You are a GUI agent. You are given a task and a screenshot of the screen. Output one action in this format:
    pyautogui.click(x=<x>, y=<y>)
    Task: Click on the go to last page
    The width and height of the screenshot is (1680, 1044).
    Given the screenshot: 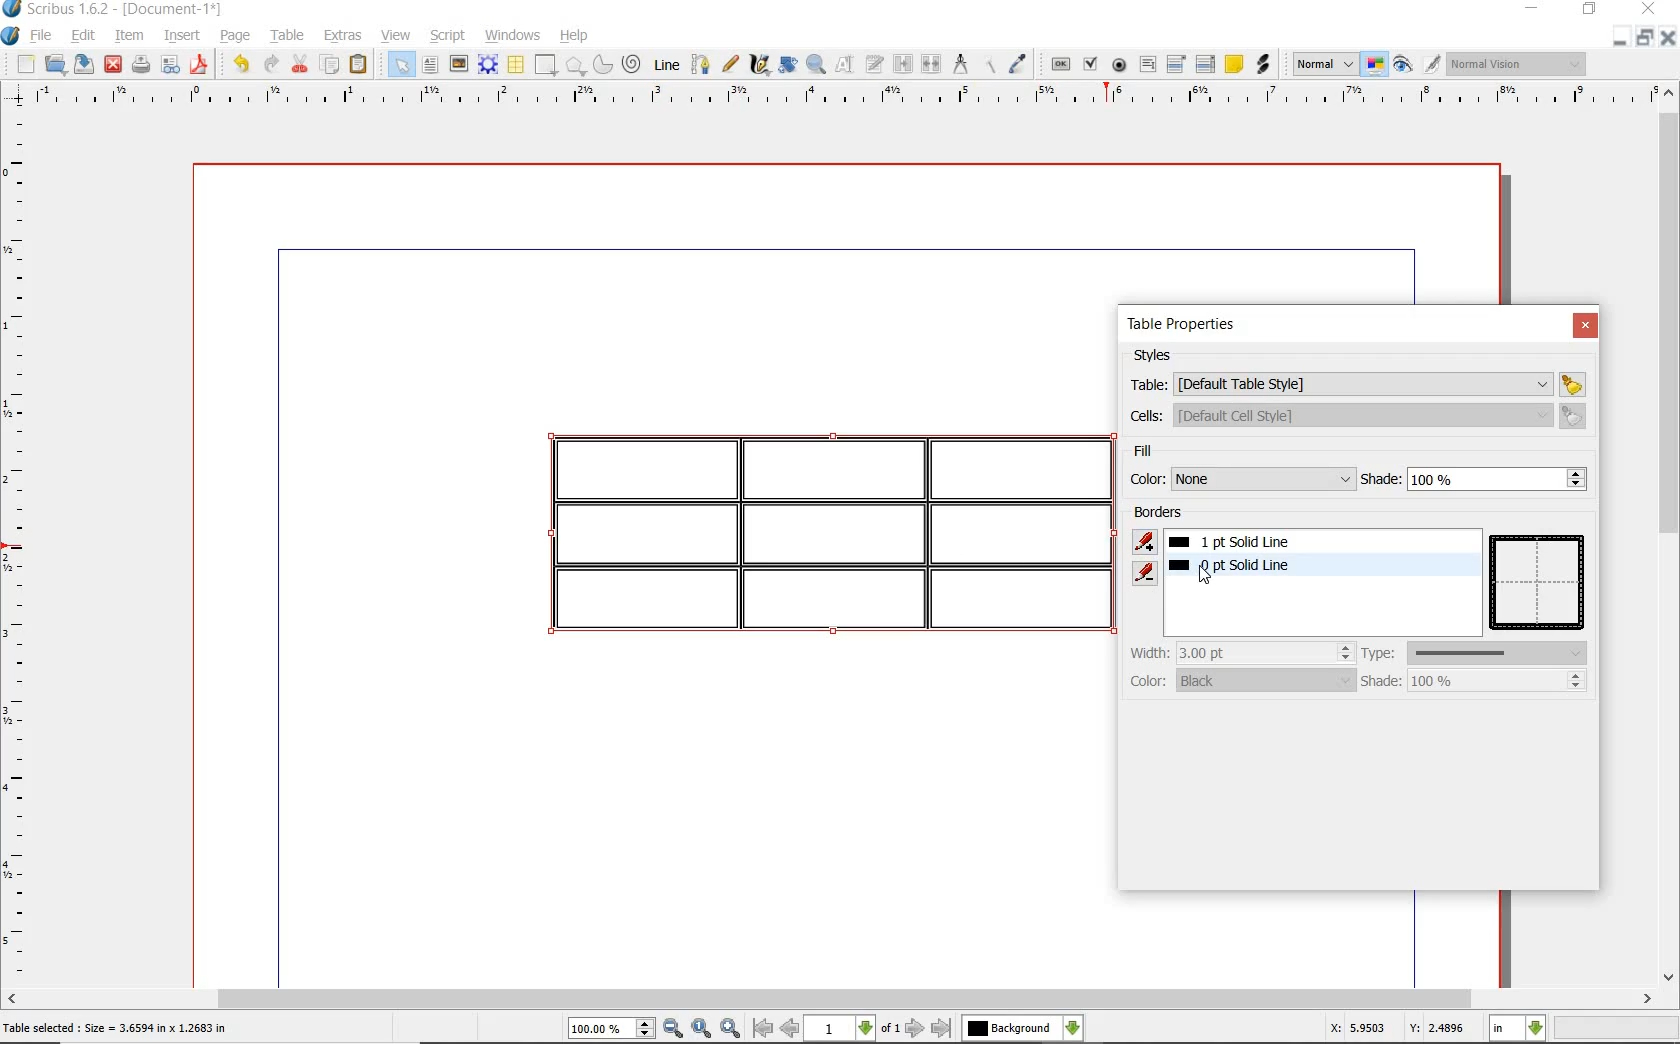 What is the action you would take?
    pyautogui.click(x=943, y=1027)
    